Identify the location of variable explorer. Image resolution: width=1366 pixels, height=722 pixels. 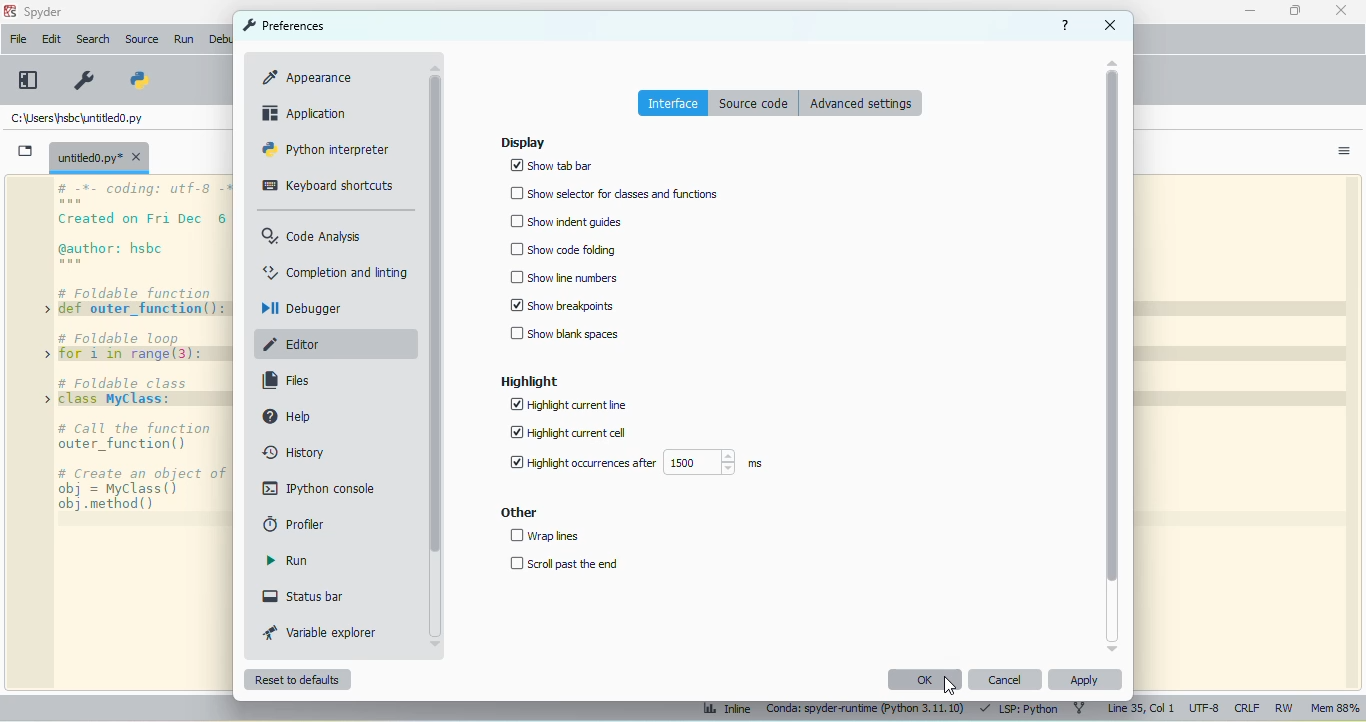
(322, 632).